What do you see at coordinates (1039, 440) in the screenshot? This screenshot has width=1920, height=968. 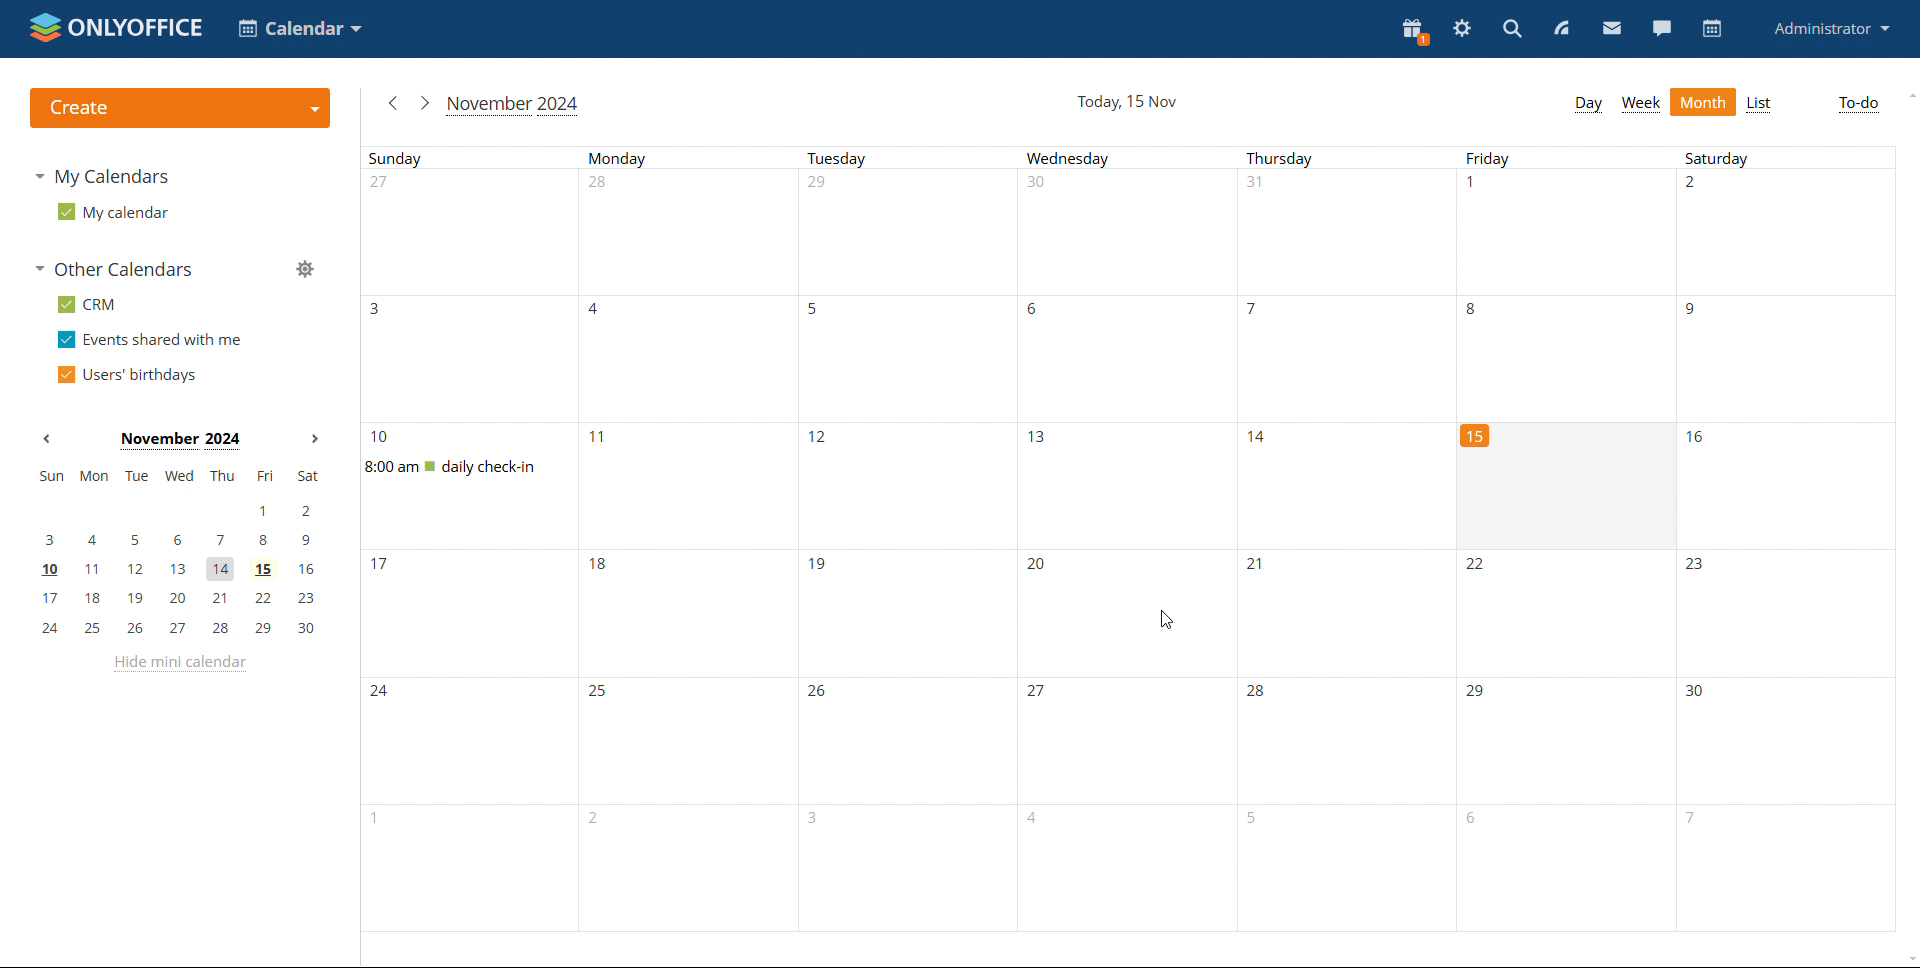 I see `Number` at bounding box center [1039, 440].